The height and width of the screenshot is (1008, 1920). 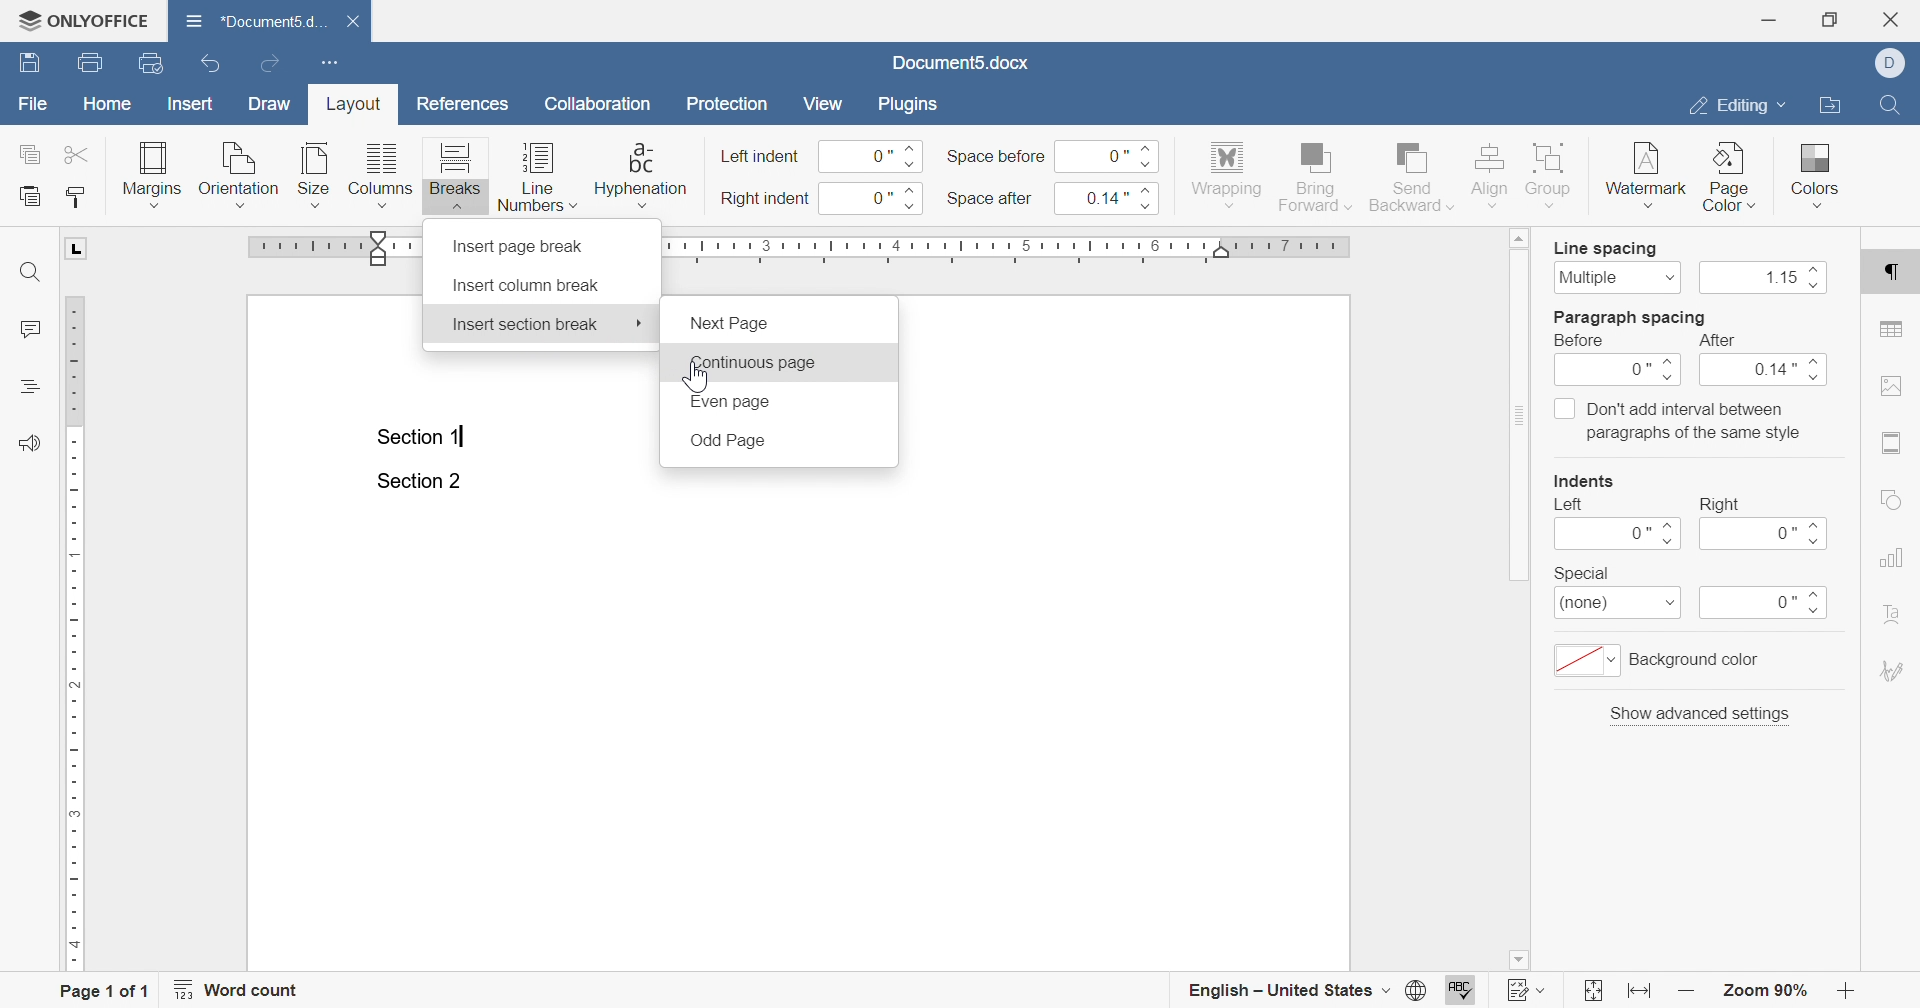 I want to click on zoom in, so click(x=1687, y=991).